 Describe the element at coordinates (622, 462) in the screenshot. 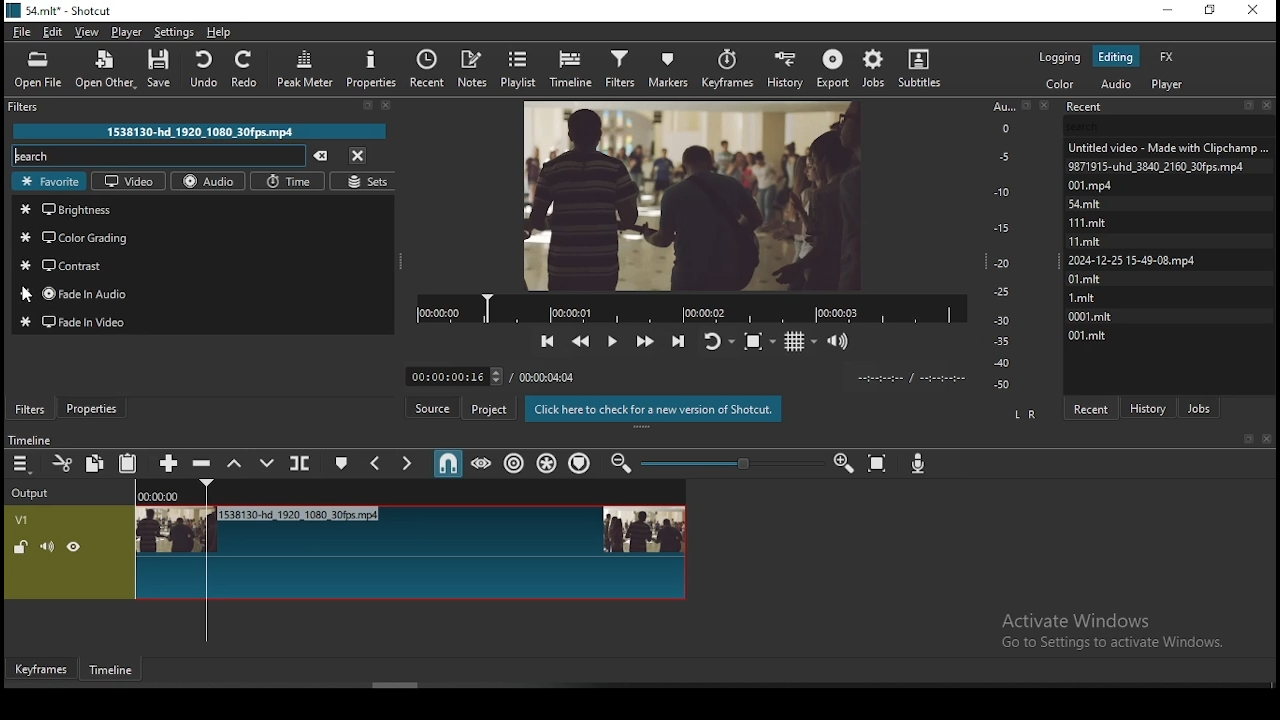

I see `zoom timeline in` at that location.